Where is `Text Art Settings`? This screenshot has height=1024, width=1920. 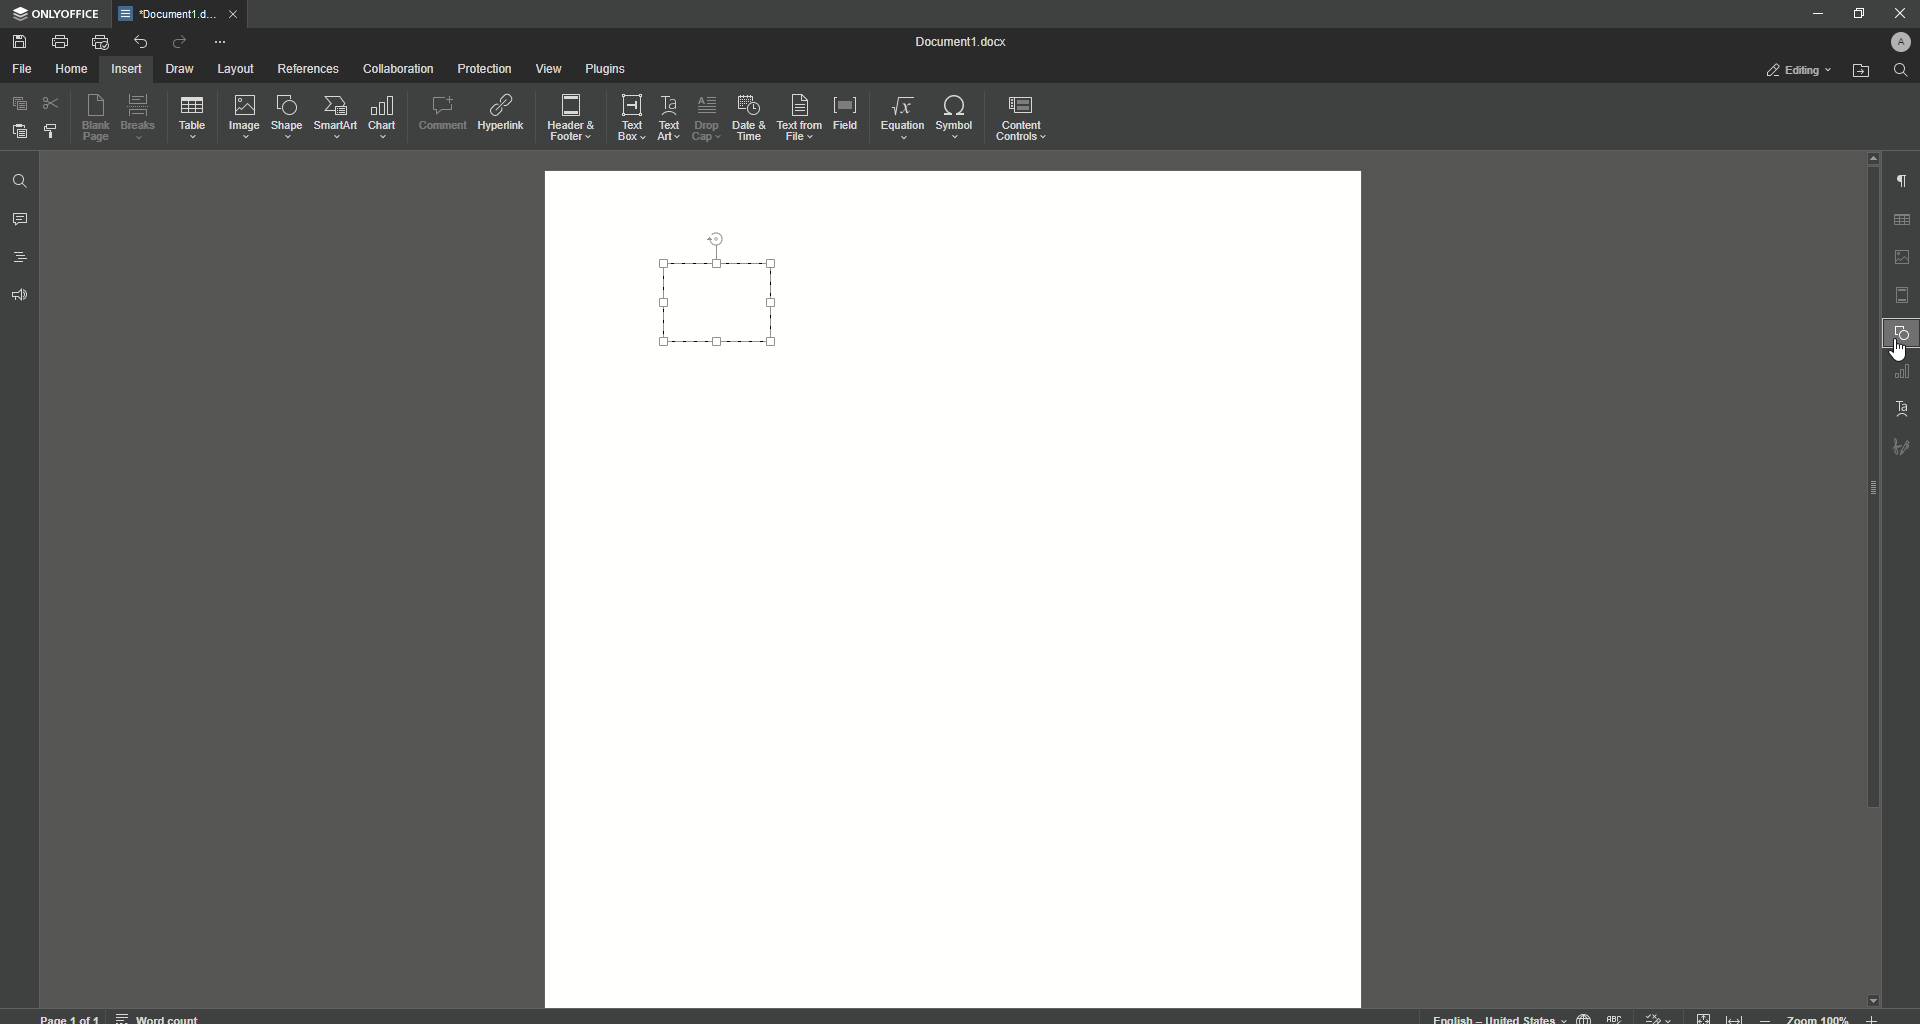 Text Art Settings is located at coordinates (1899, 406).